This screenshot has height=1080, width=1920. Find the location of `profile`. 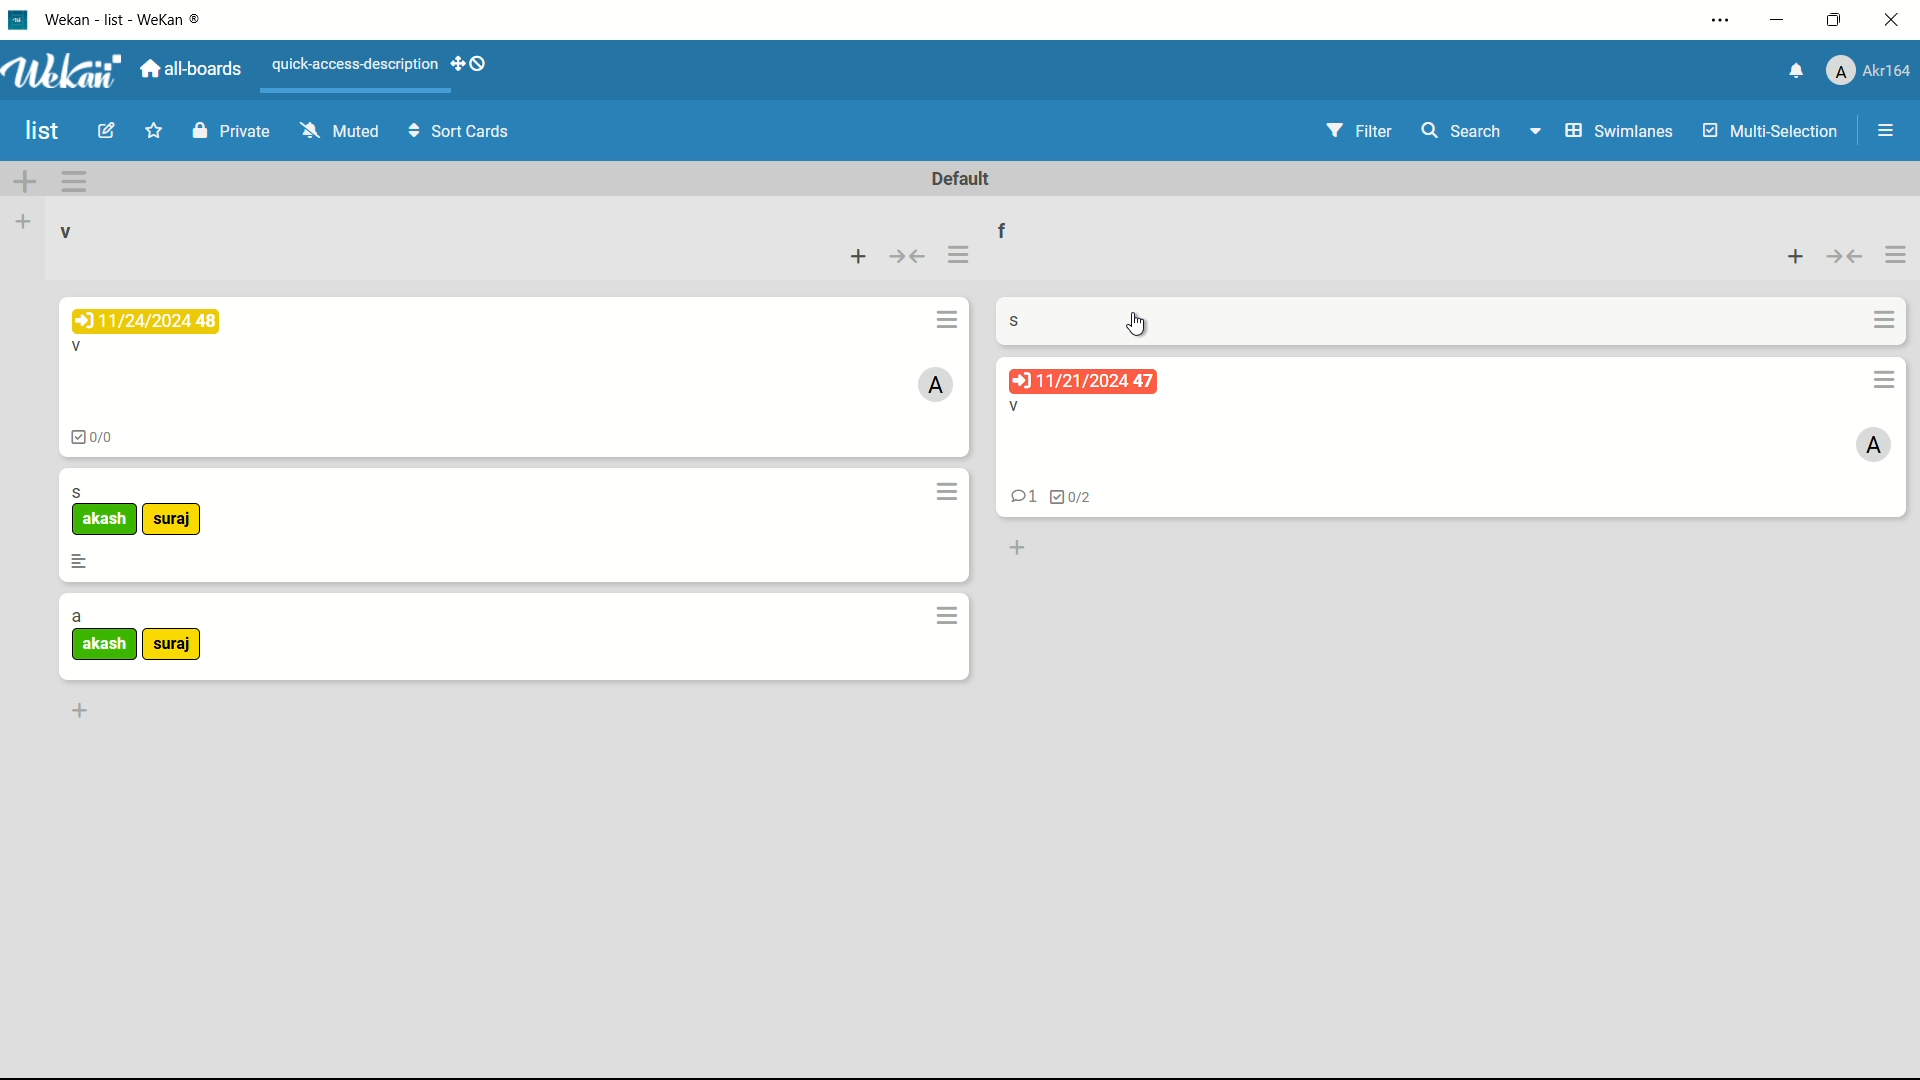

profile is located at coordinates (1870, 69).